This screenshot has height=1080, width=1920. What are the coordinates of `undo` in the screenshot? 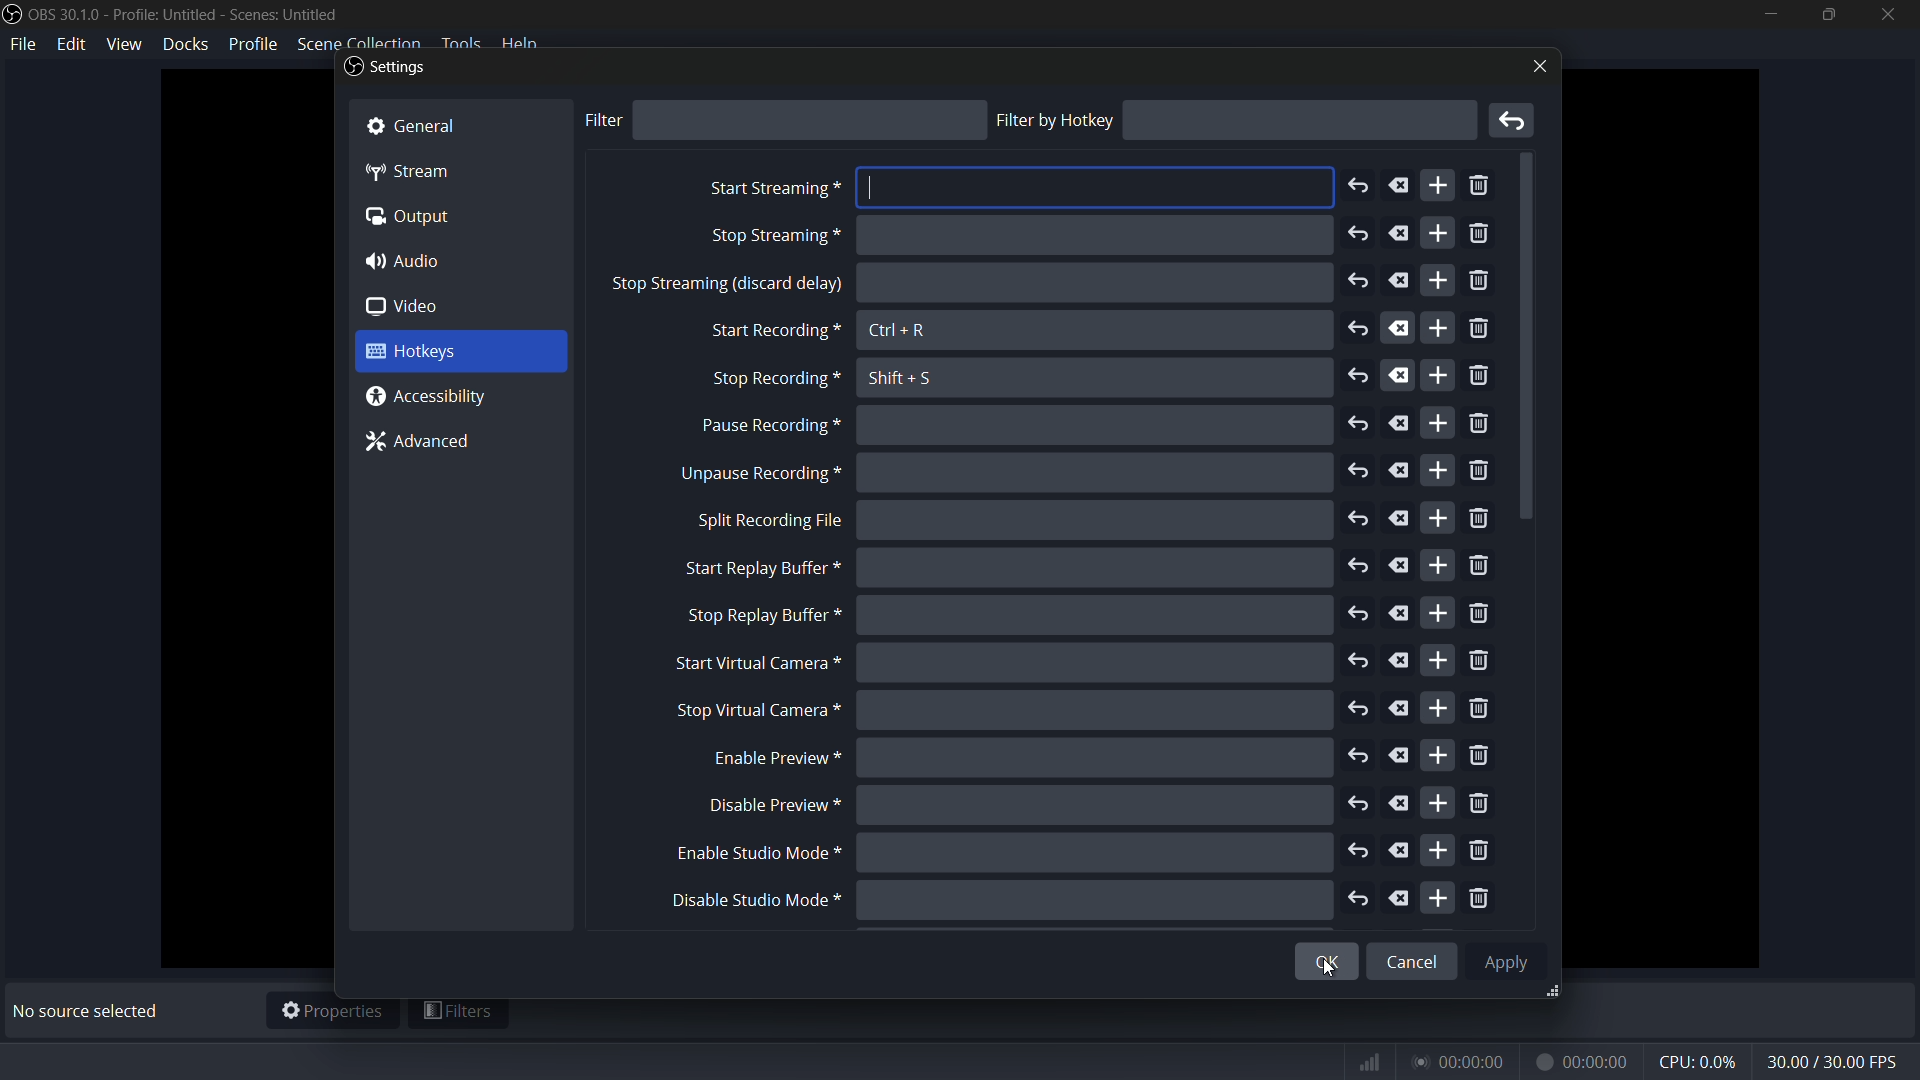 It's located at (1358, 282).